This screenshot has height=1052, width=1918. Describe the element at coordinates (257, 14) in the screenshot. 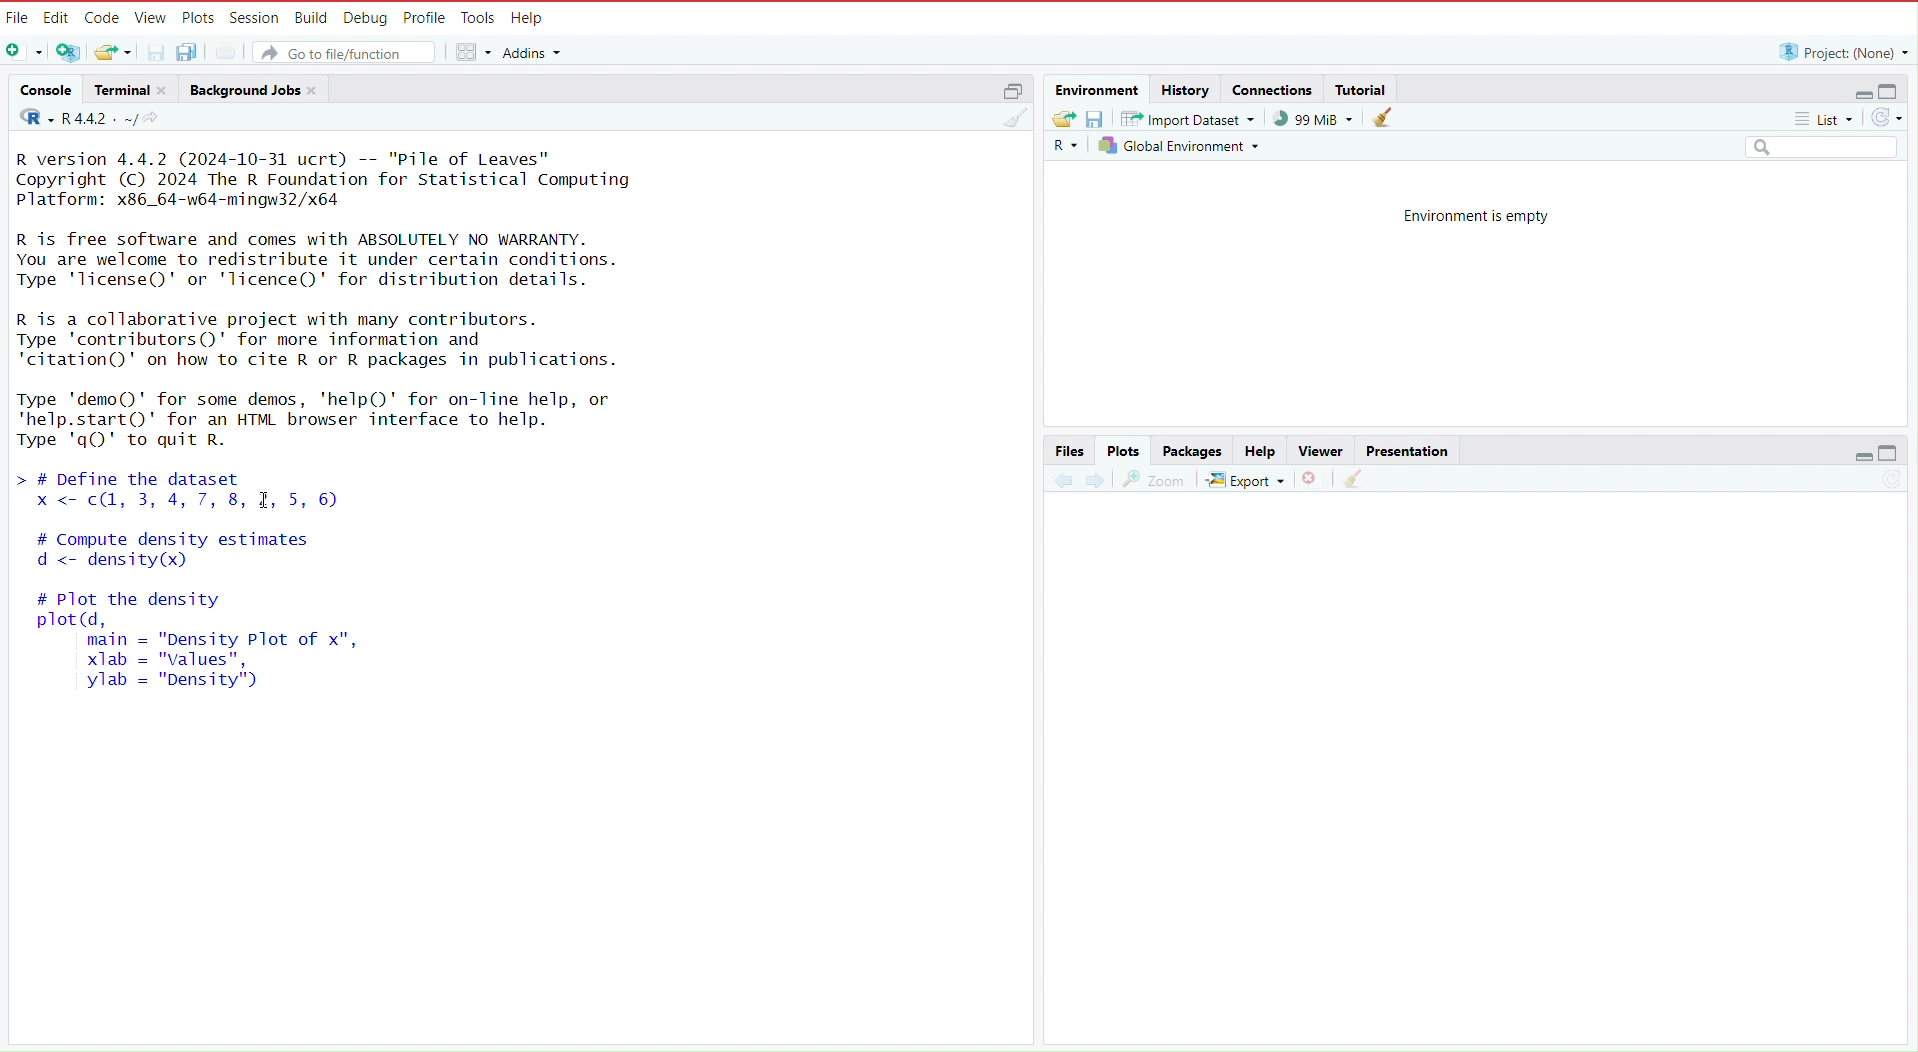

I see `session` at that location.